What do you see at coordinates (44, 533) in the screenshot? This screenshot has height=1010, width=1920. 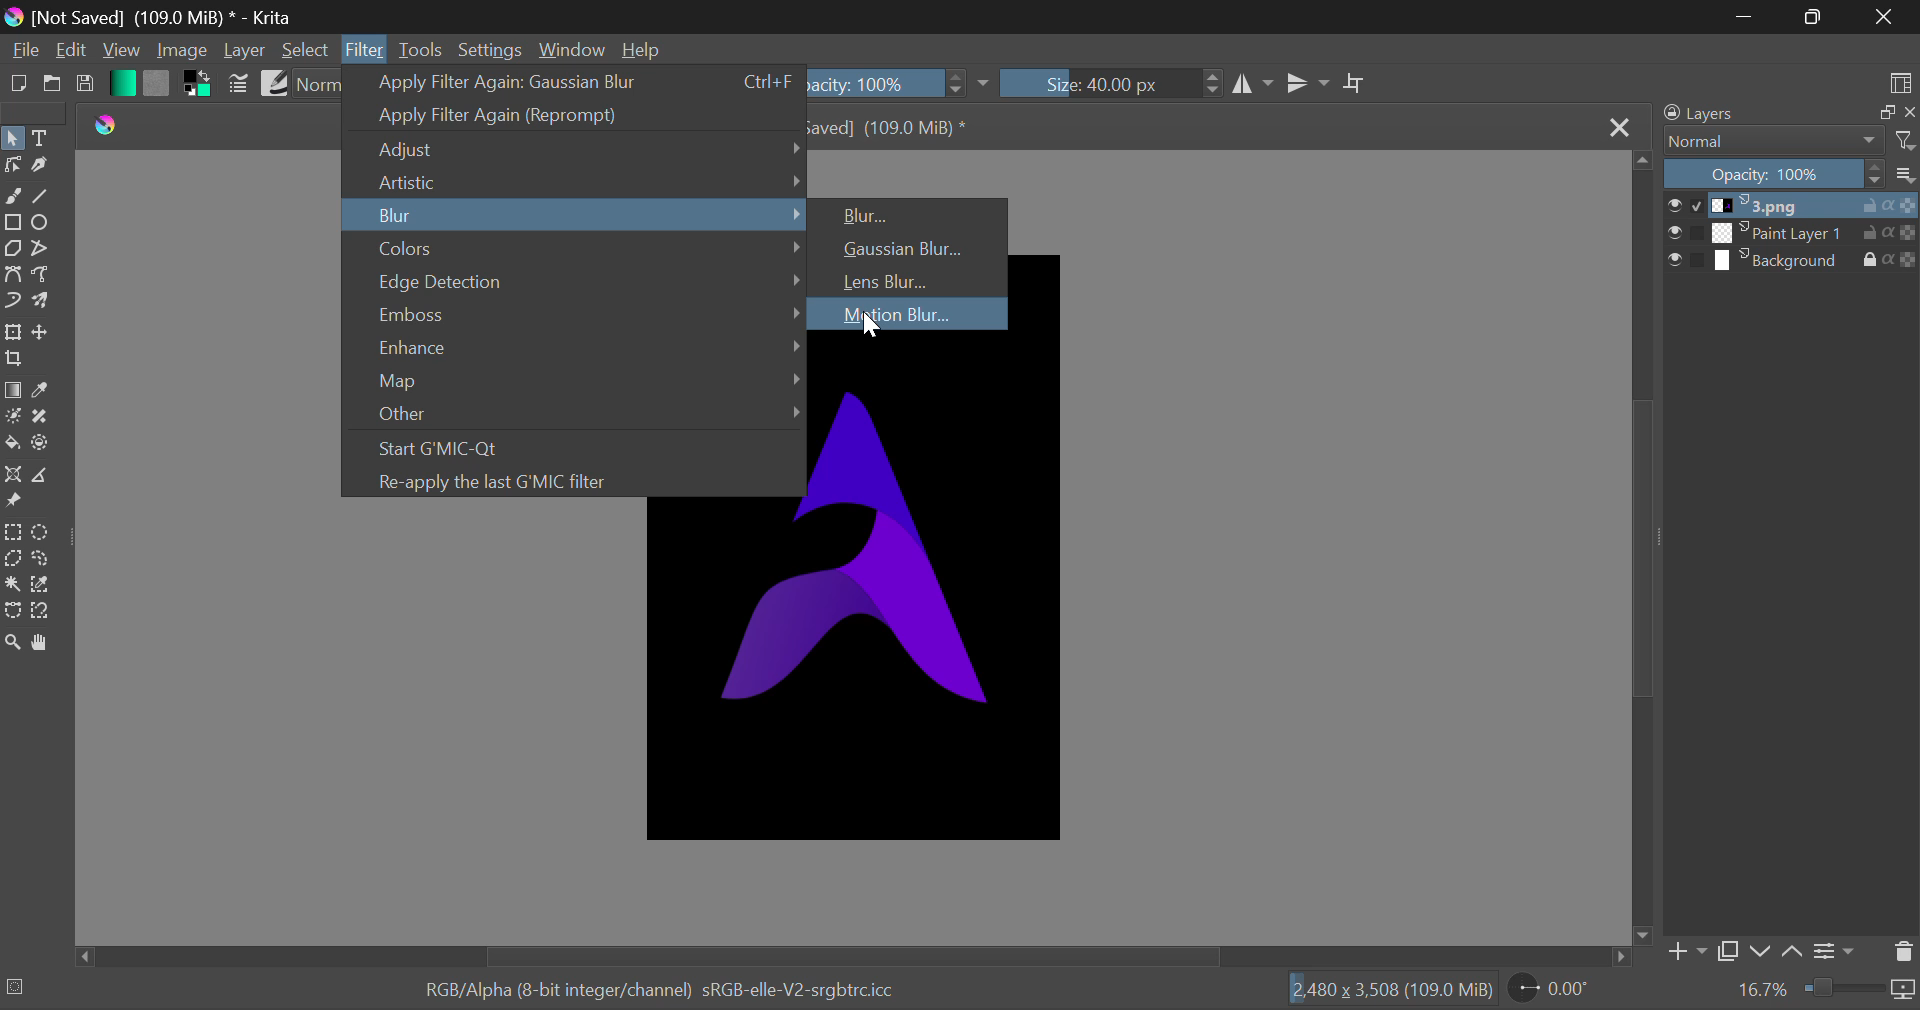 I see `Circular Selection Tool` at bounding box center [44, 533].